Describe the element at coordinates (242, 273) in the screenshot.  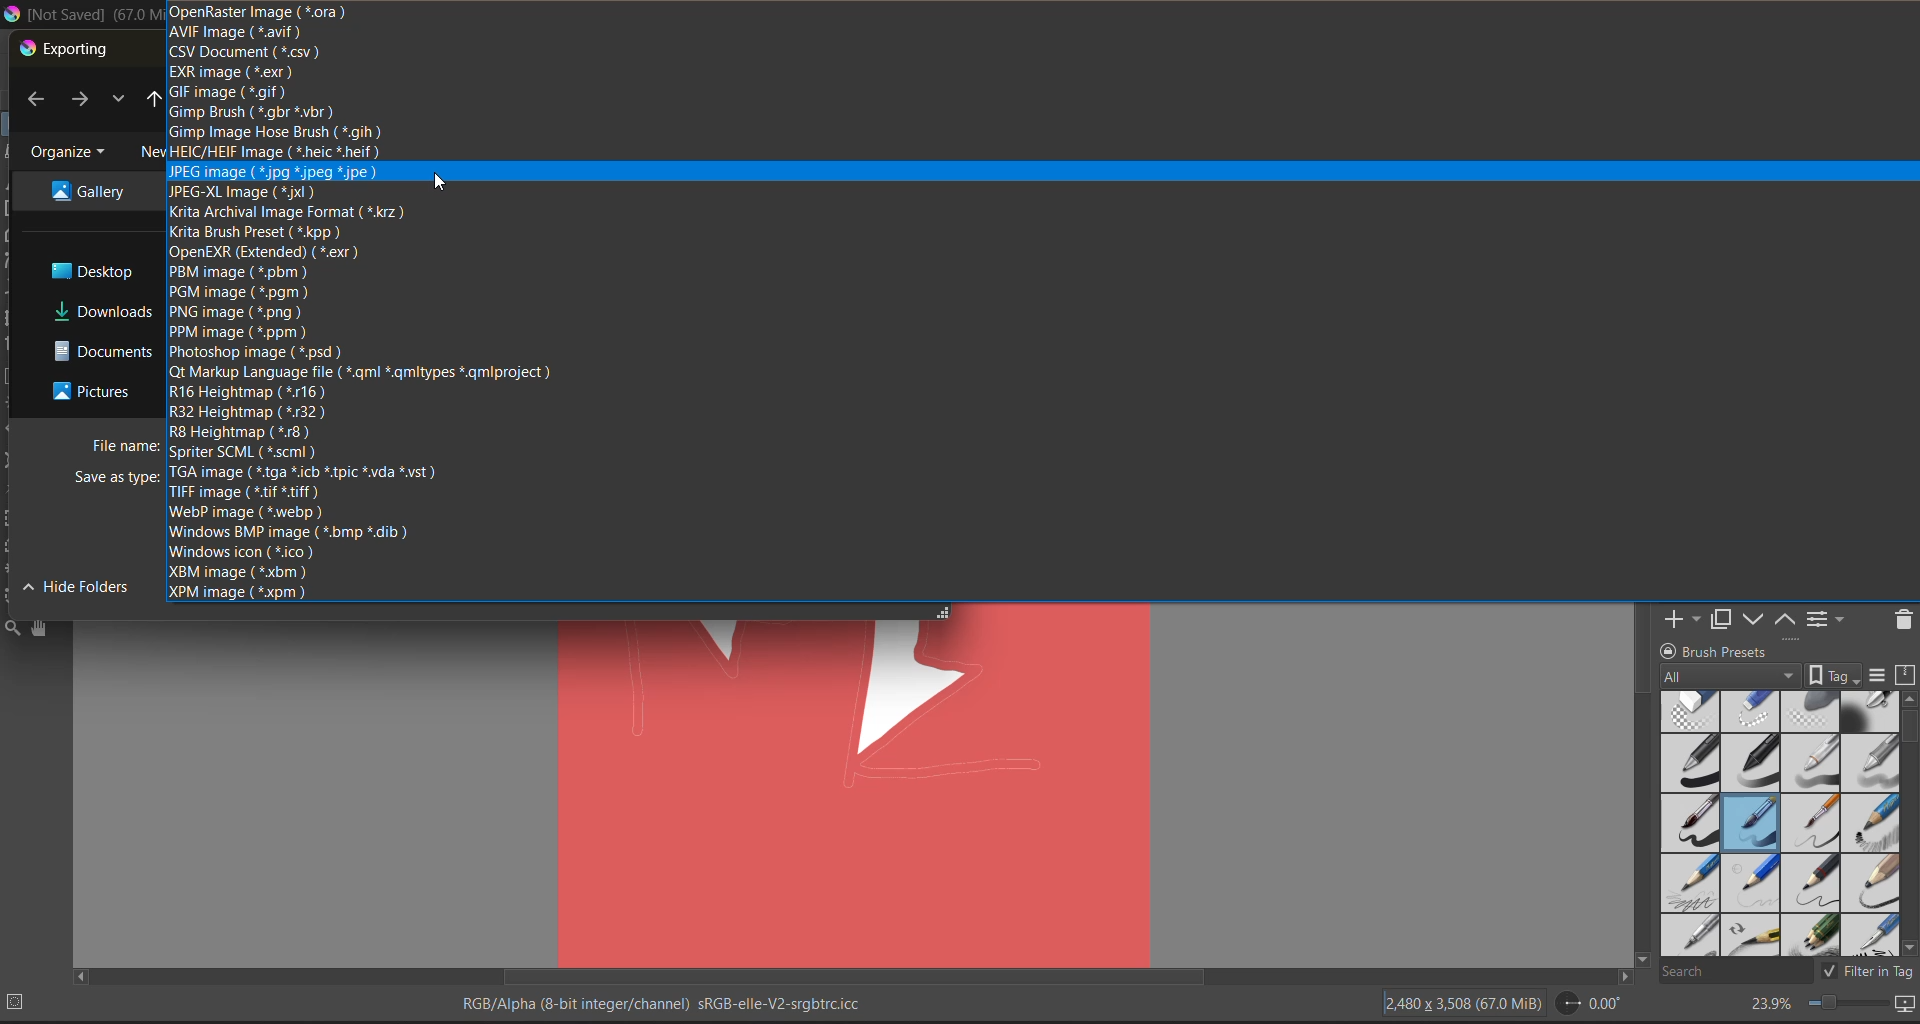
I see `pbm image` at that location.